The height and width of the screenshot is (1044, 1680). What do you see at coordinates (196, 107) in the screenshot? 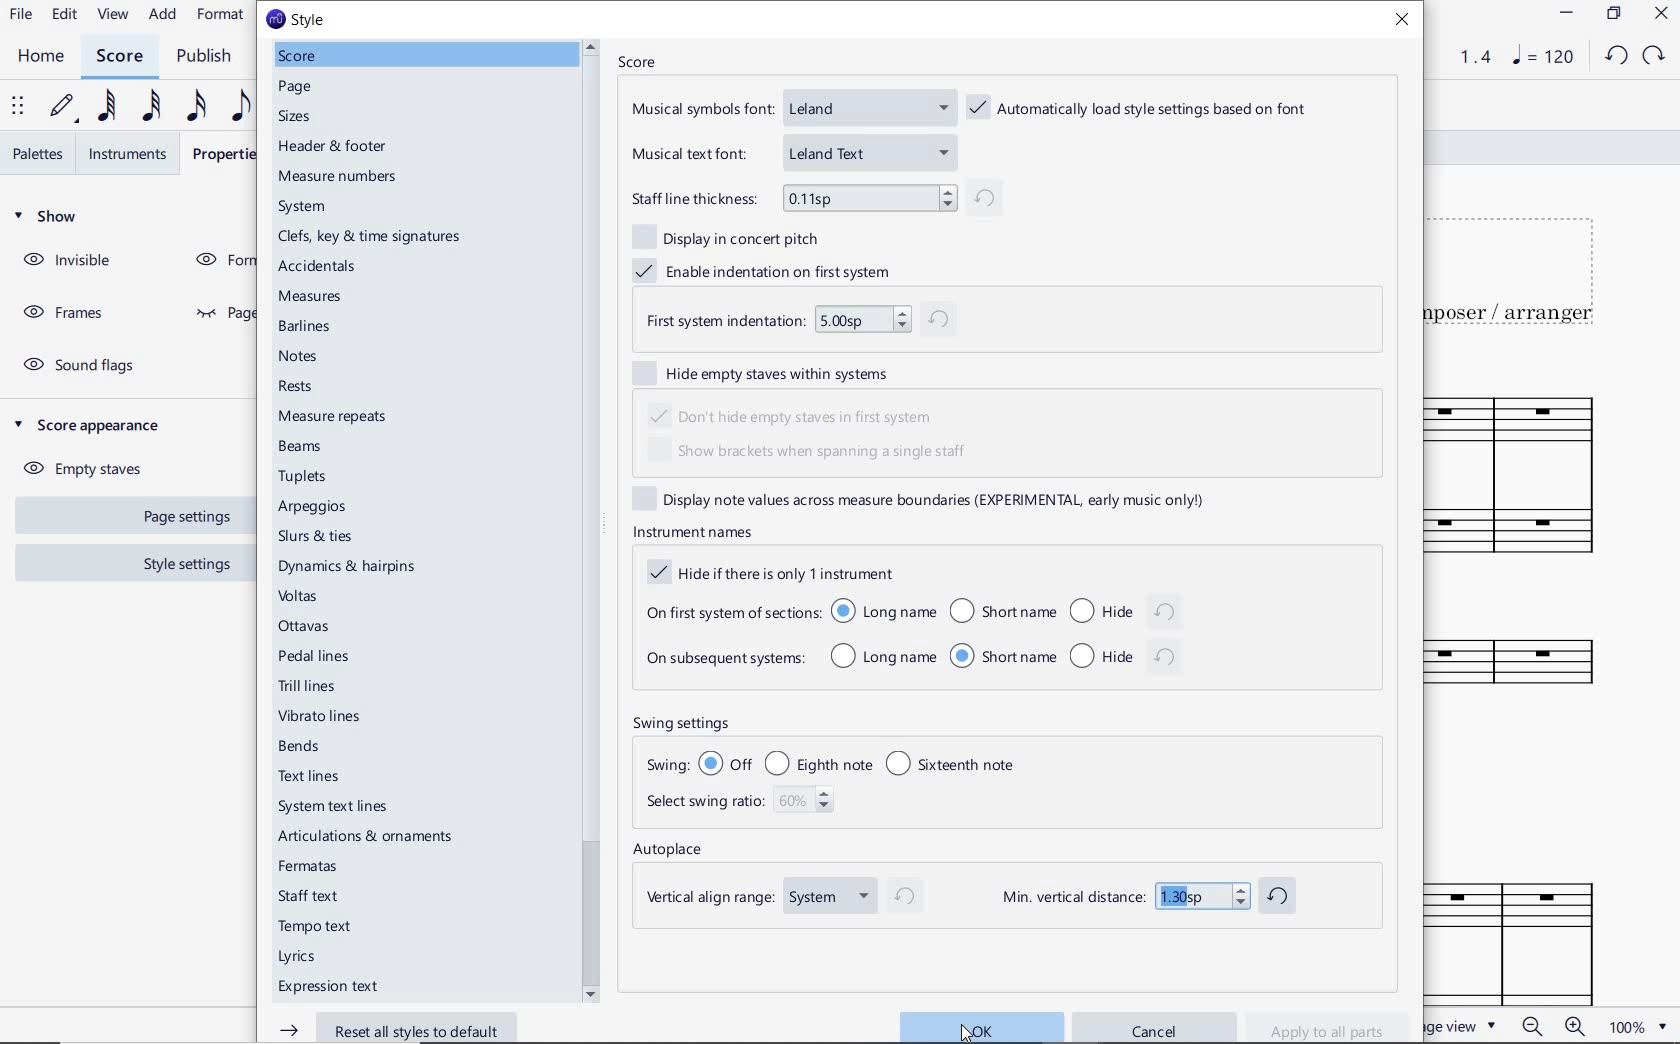
I see `16TH NOTE` at bounding box center [196, 107].